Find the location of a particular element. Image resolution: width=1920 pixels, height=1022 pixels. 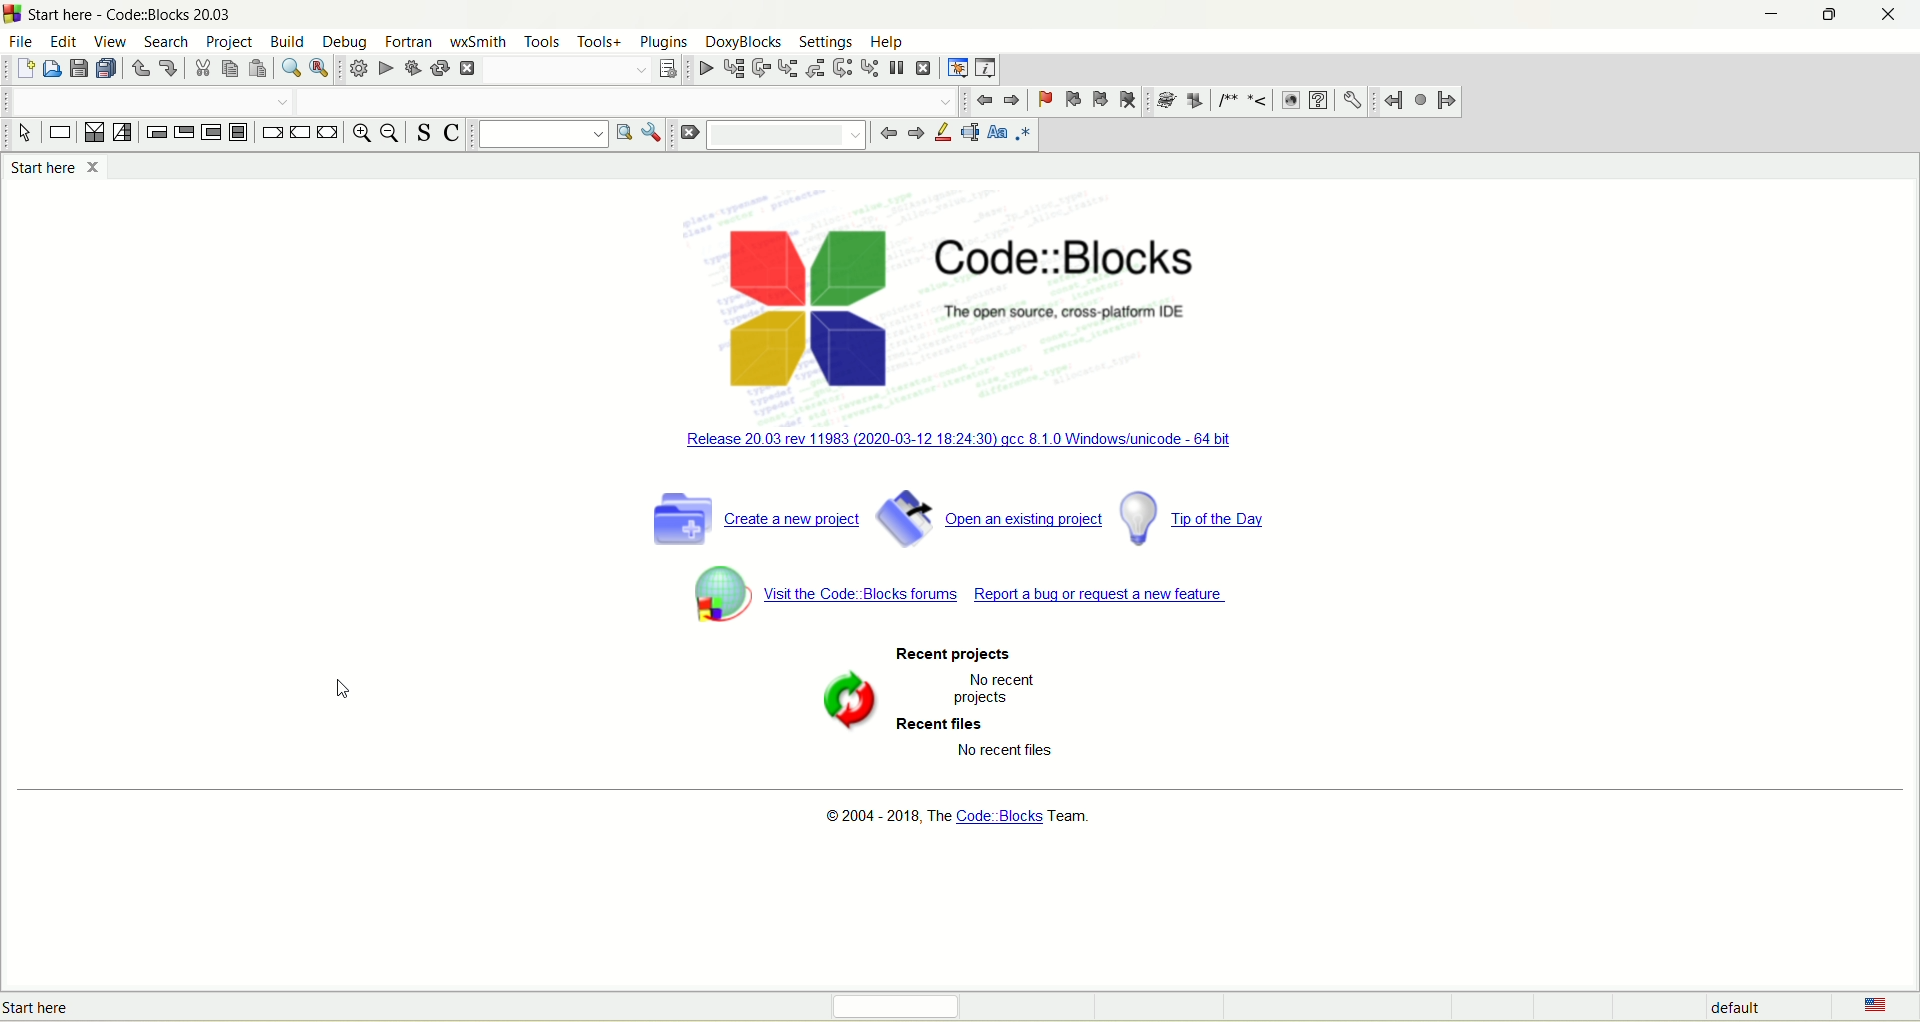

settings is located at coordinates (824, 40).